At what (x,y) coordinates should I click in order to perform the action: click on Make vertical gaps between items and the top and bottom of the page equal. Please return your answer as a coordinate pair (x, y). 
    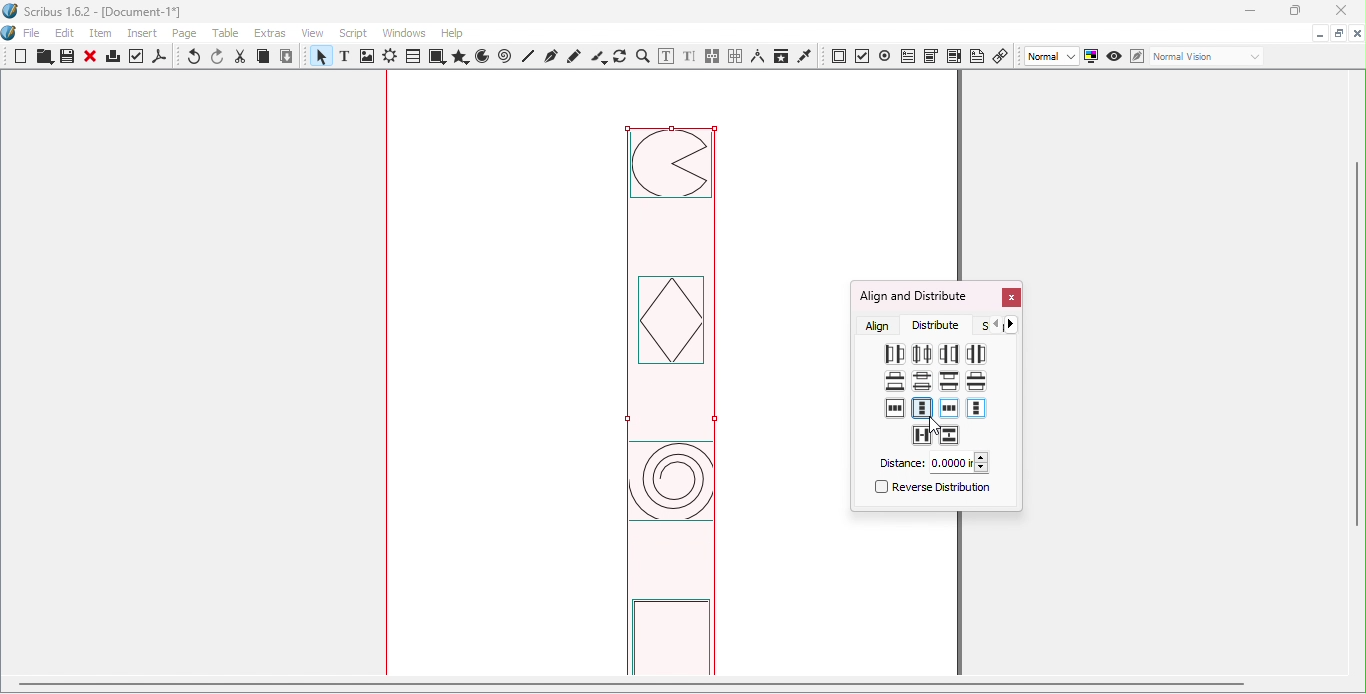
    Looking at the image, I should click on (922, 408).